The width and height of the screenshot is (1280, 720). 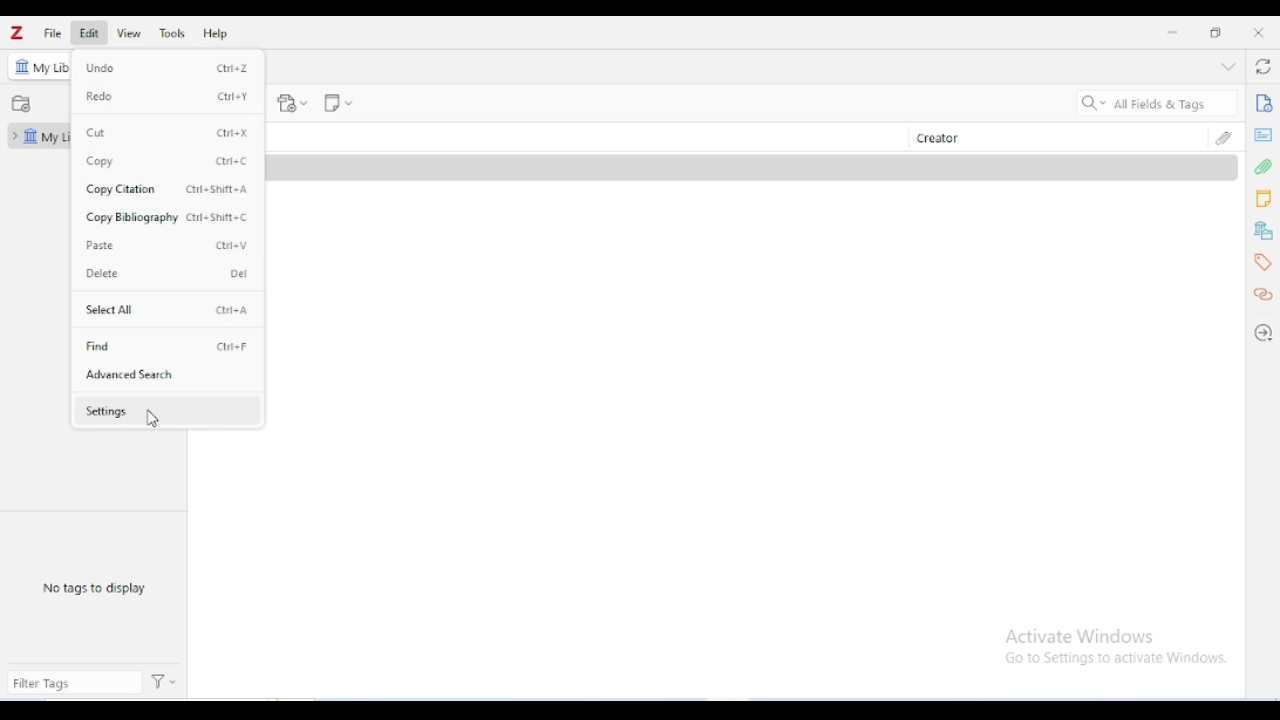 What do you see at coordinates (1085, 635) in the screenshot?
I see `Activate Windows` at bounding box center [1085, 635].